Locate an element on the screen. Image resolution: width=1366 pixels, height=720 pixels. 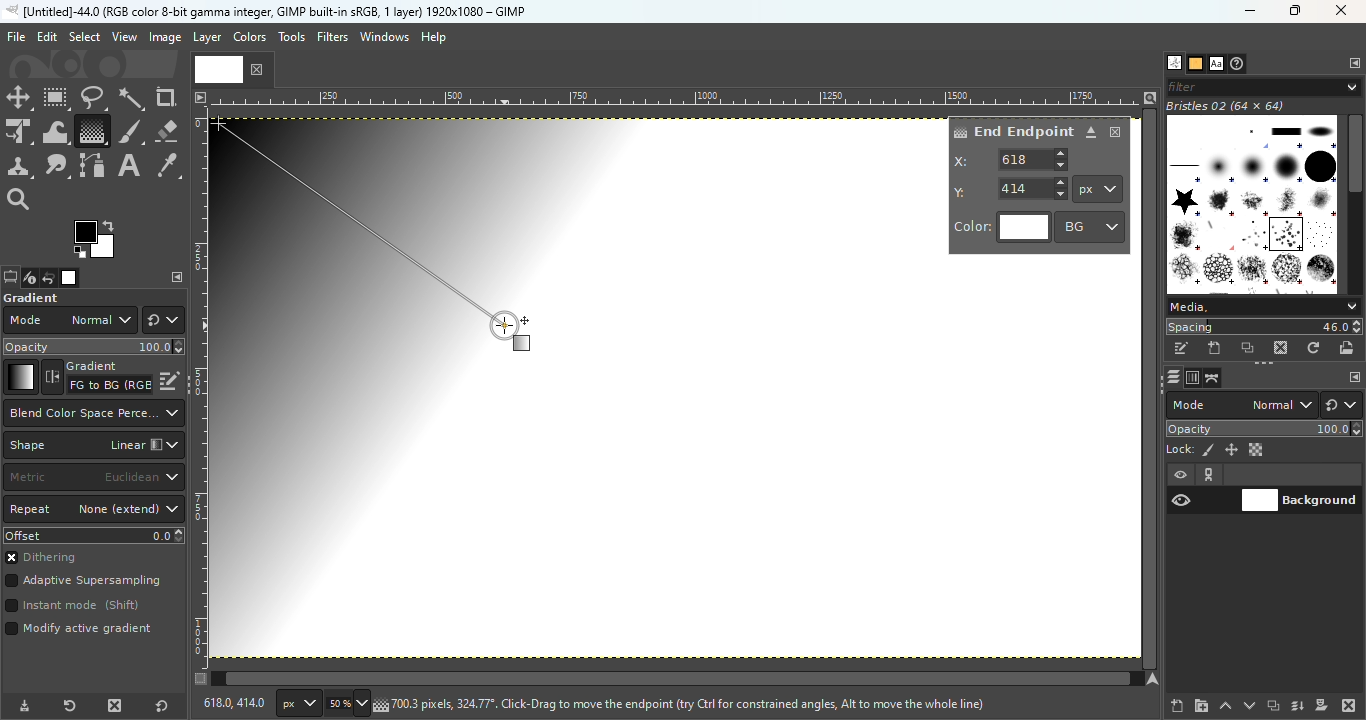
Lock pixels is located at coordinates (1190, 448).